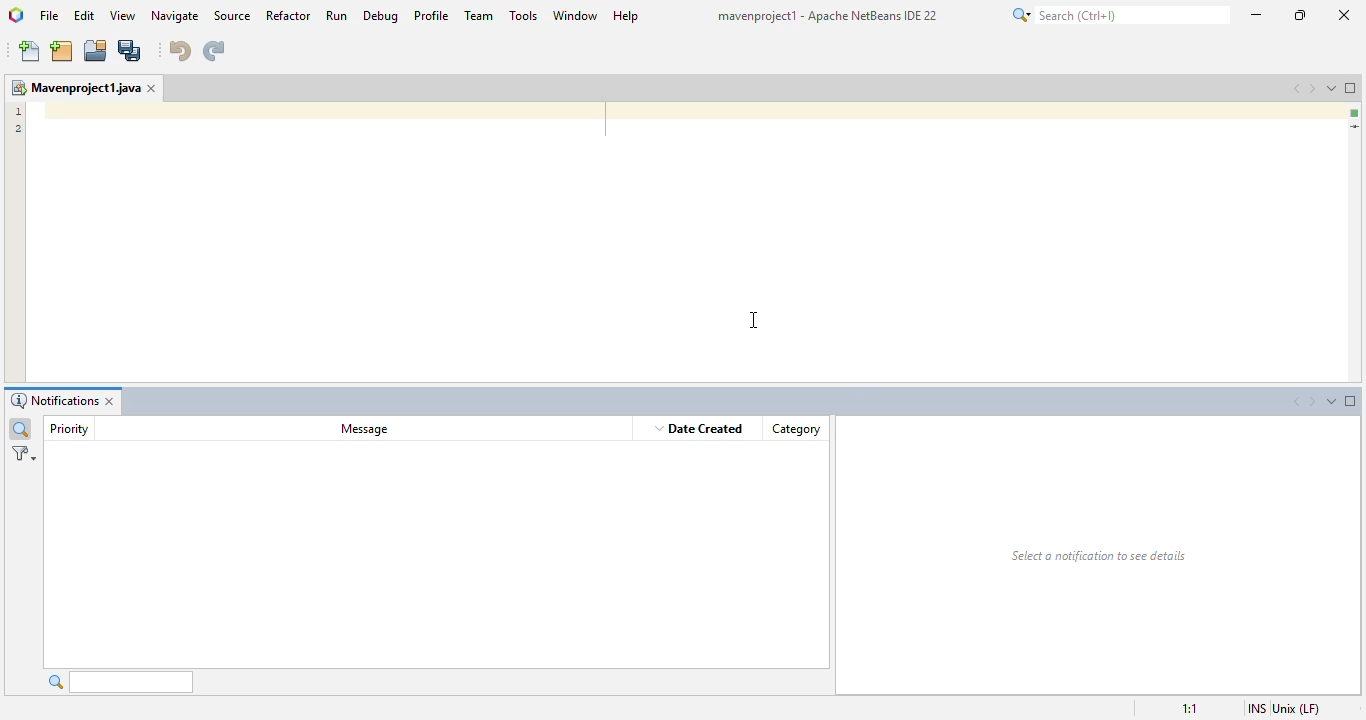  What do you see at coordinates (1351, 401) in the screenshot?
I see `maximize window` at bounding box center [1351, 401].